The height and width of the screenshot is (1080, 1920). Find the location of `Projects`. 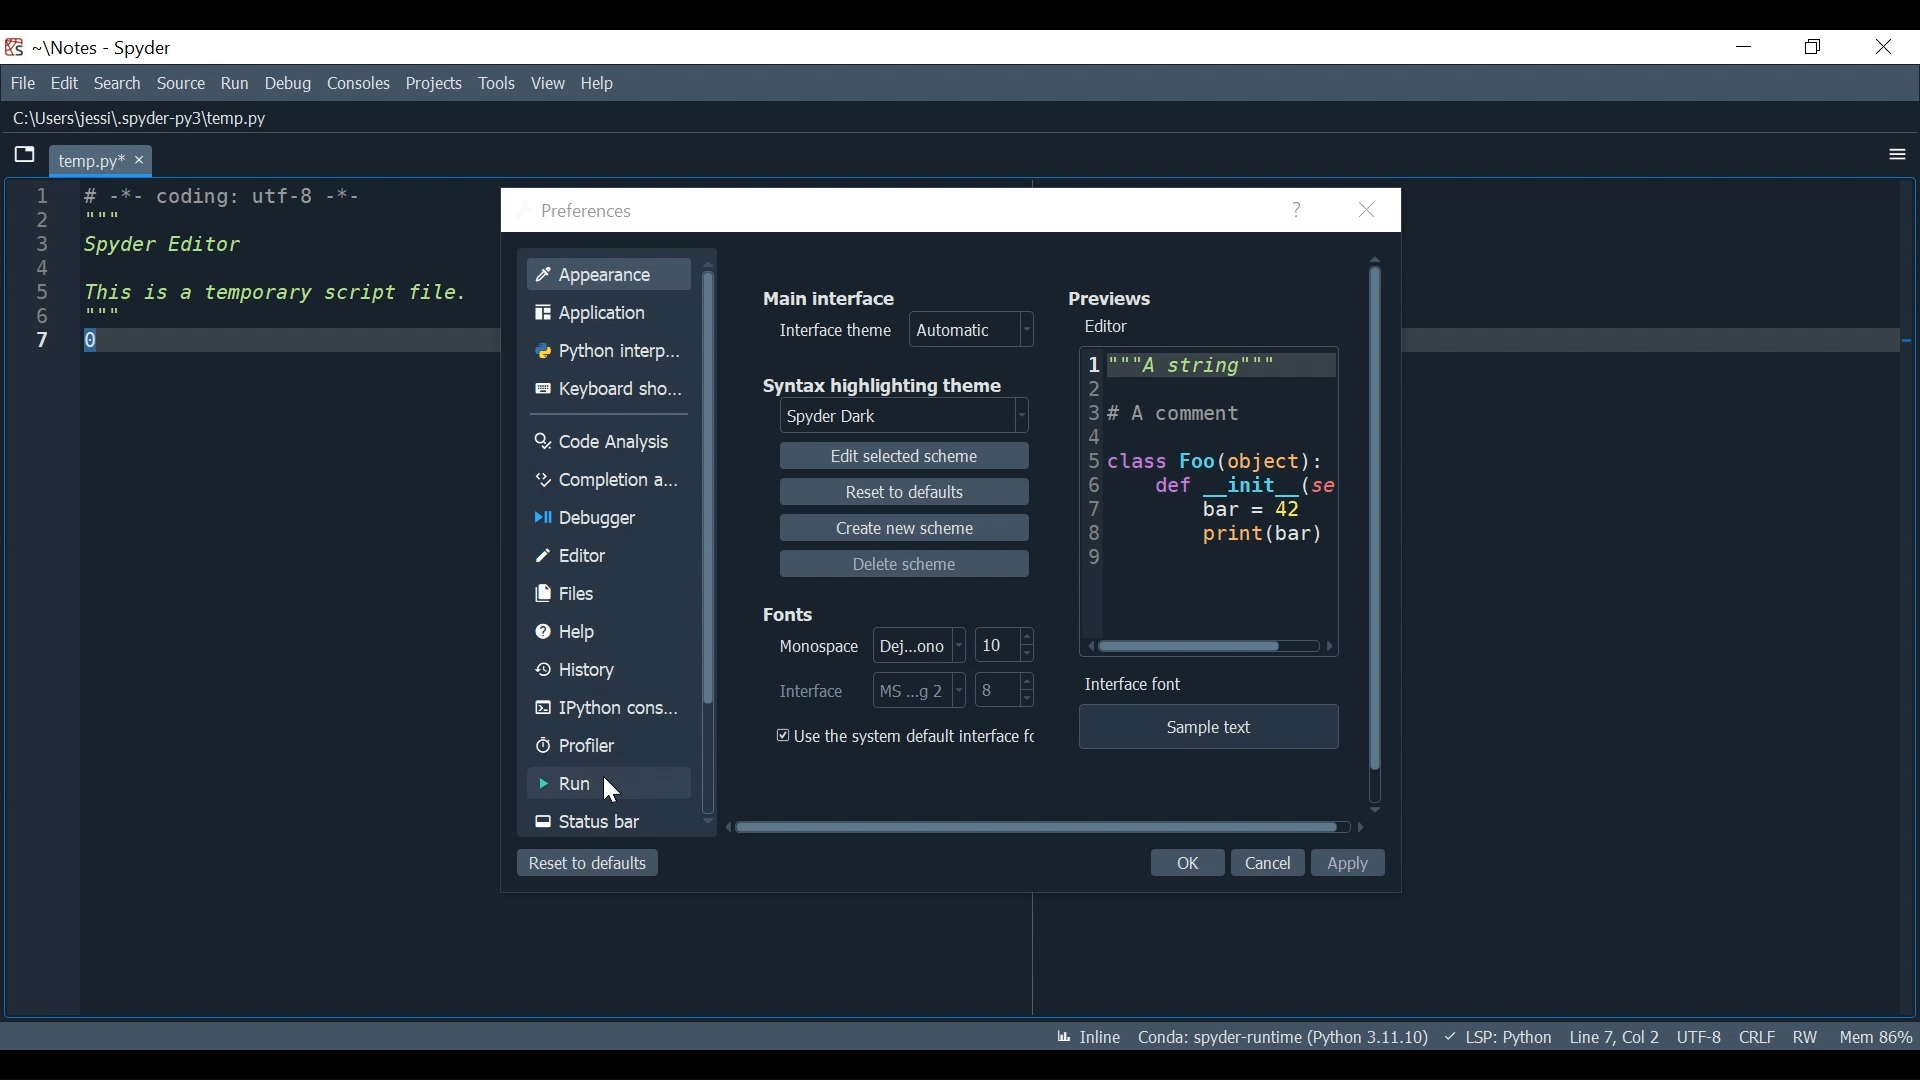

Projects is located at coordinates (433, 84).